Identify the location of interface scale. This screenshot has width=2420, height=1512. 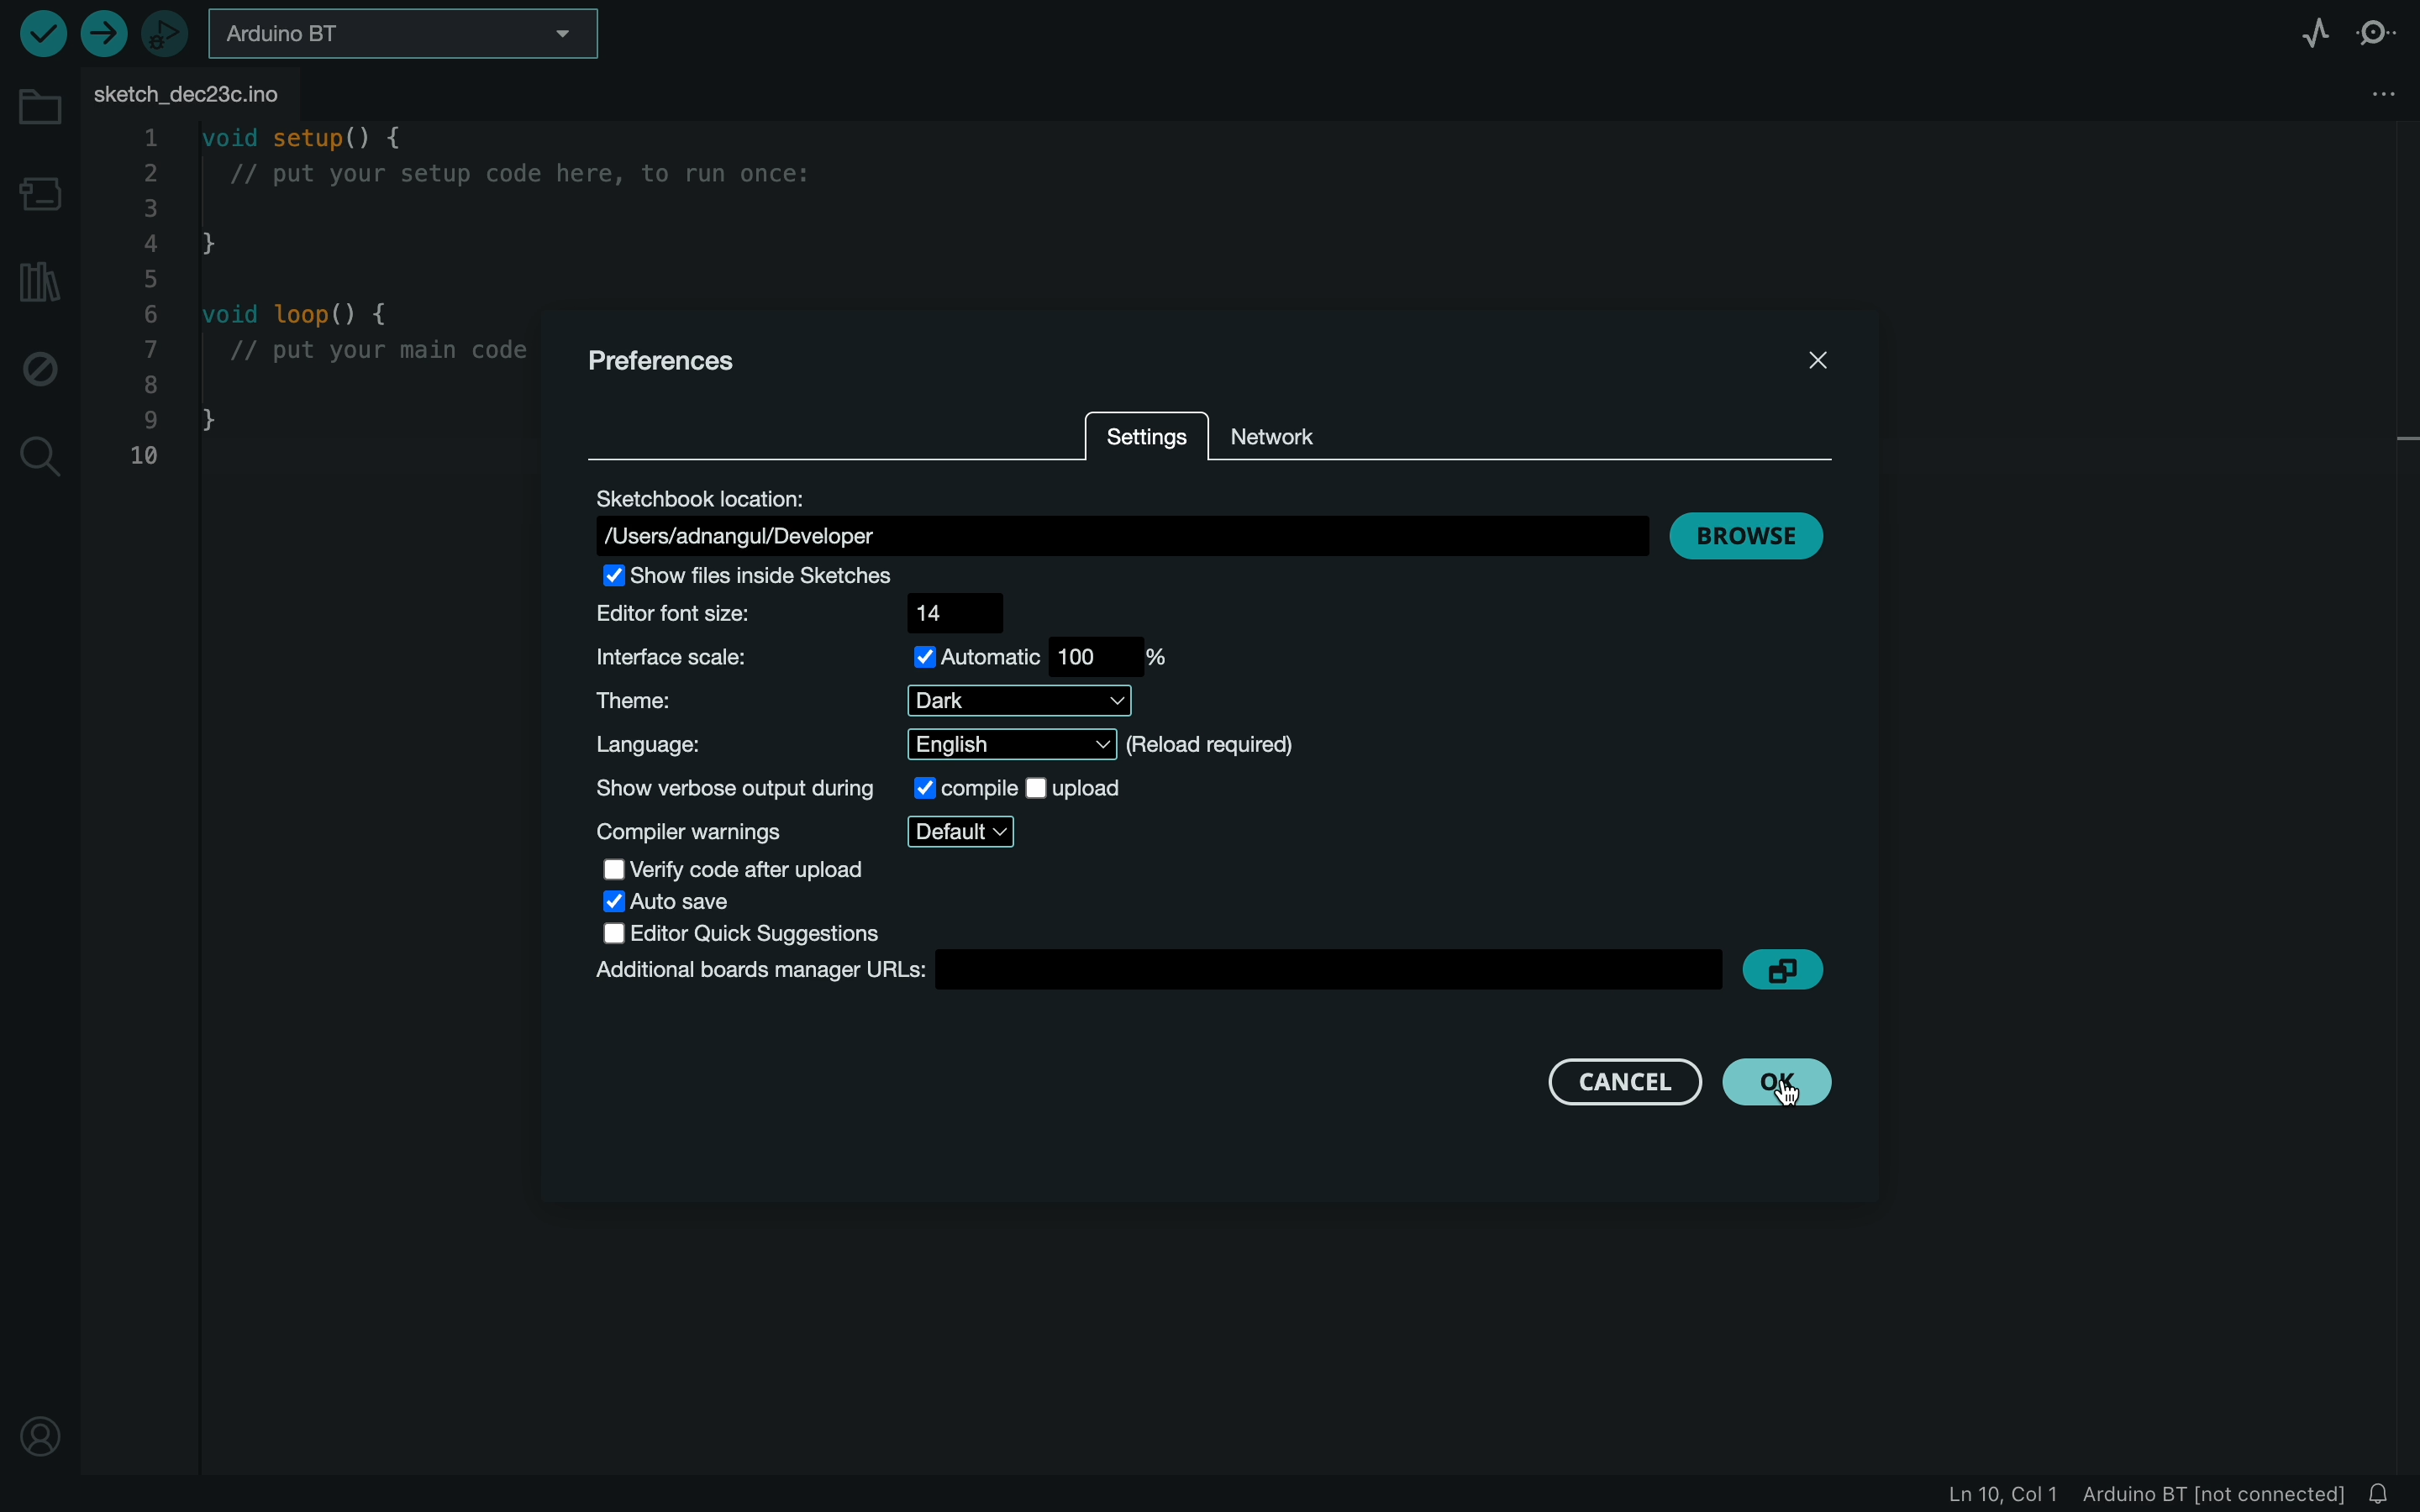
(892, 661).